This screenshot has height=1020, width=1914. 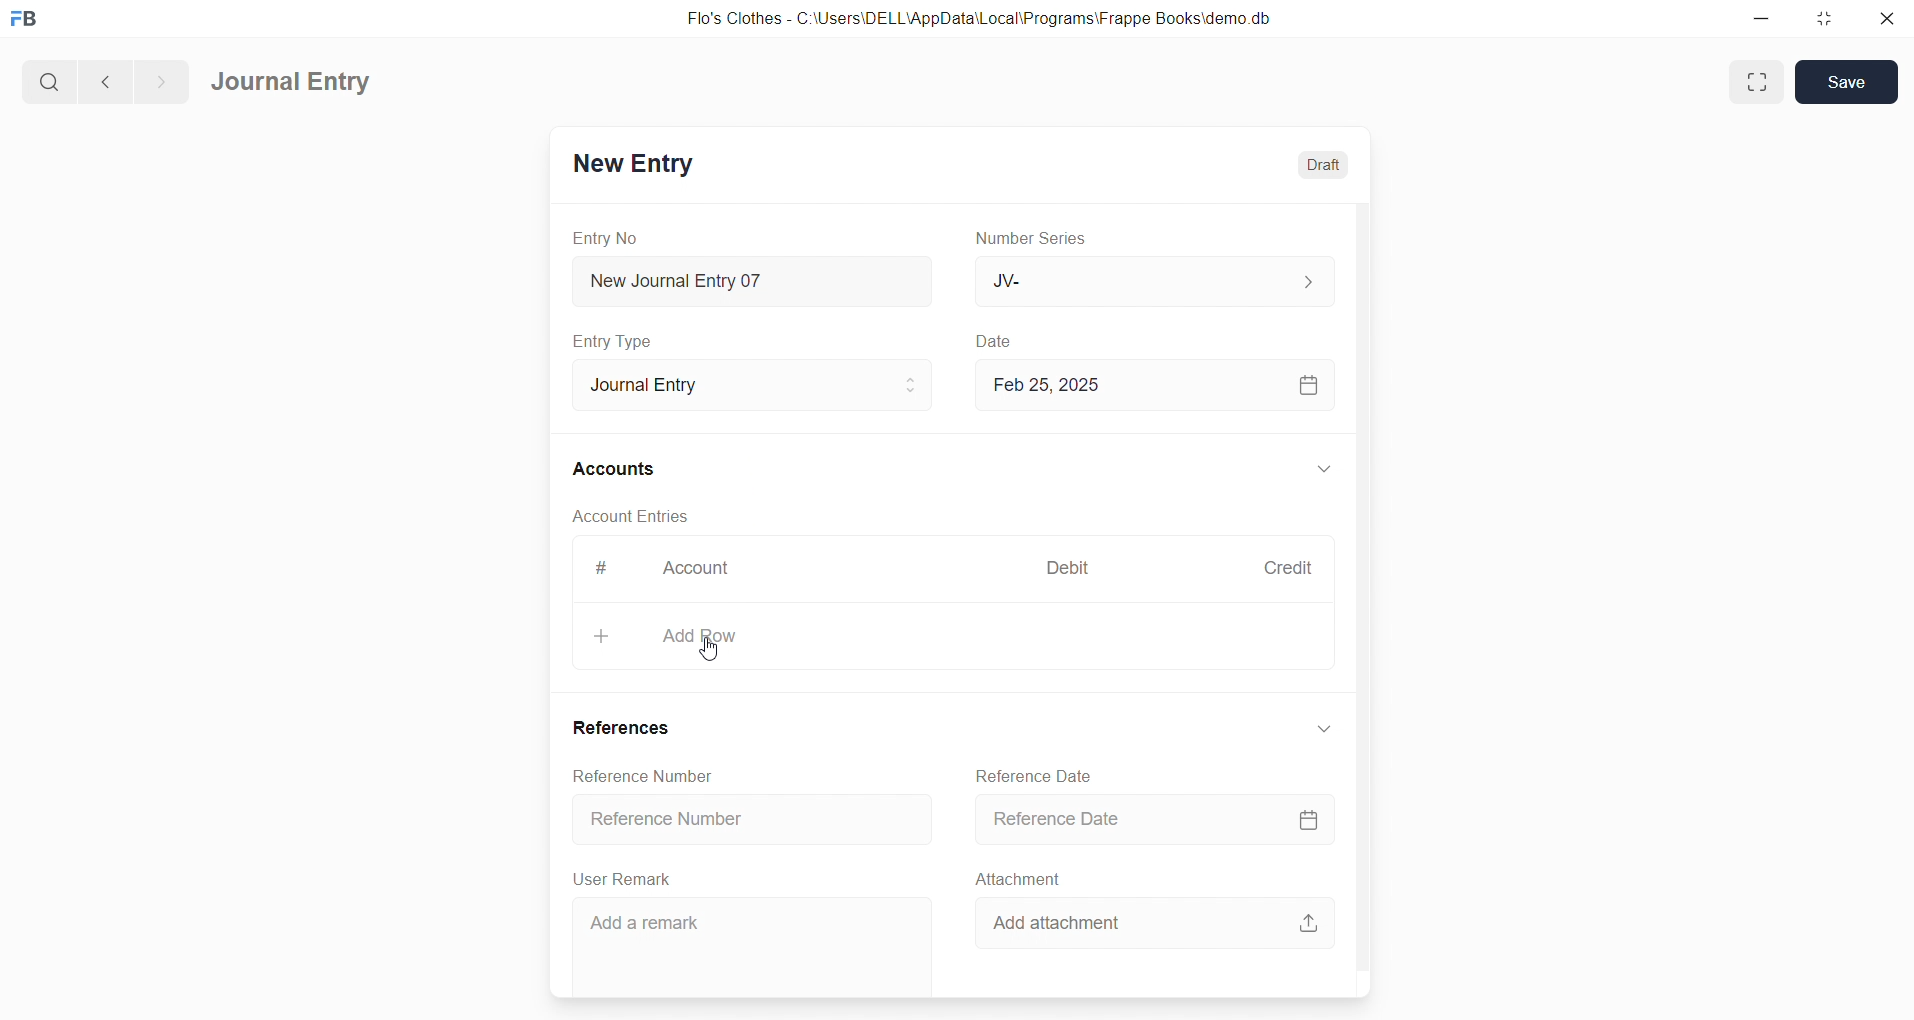 I want to click on Credit, so click(x=1287, y=567).